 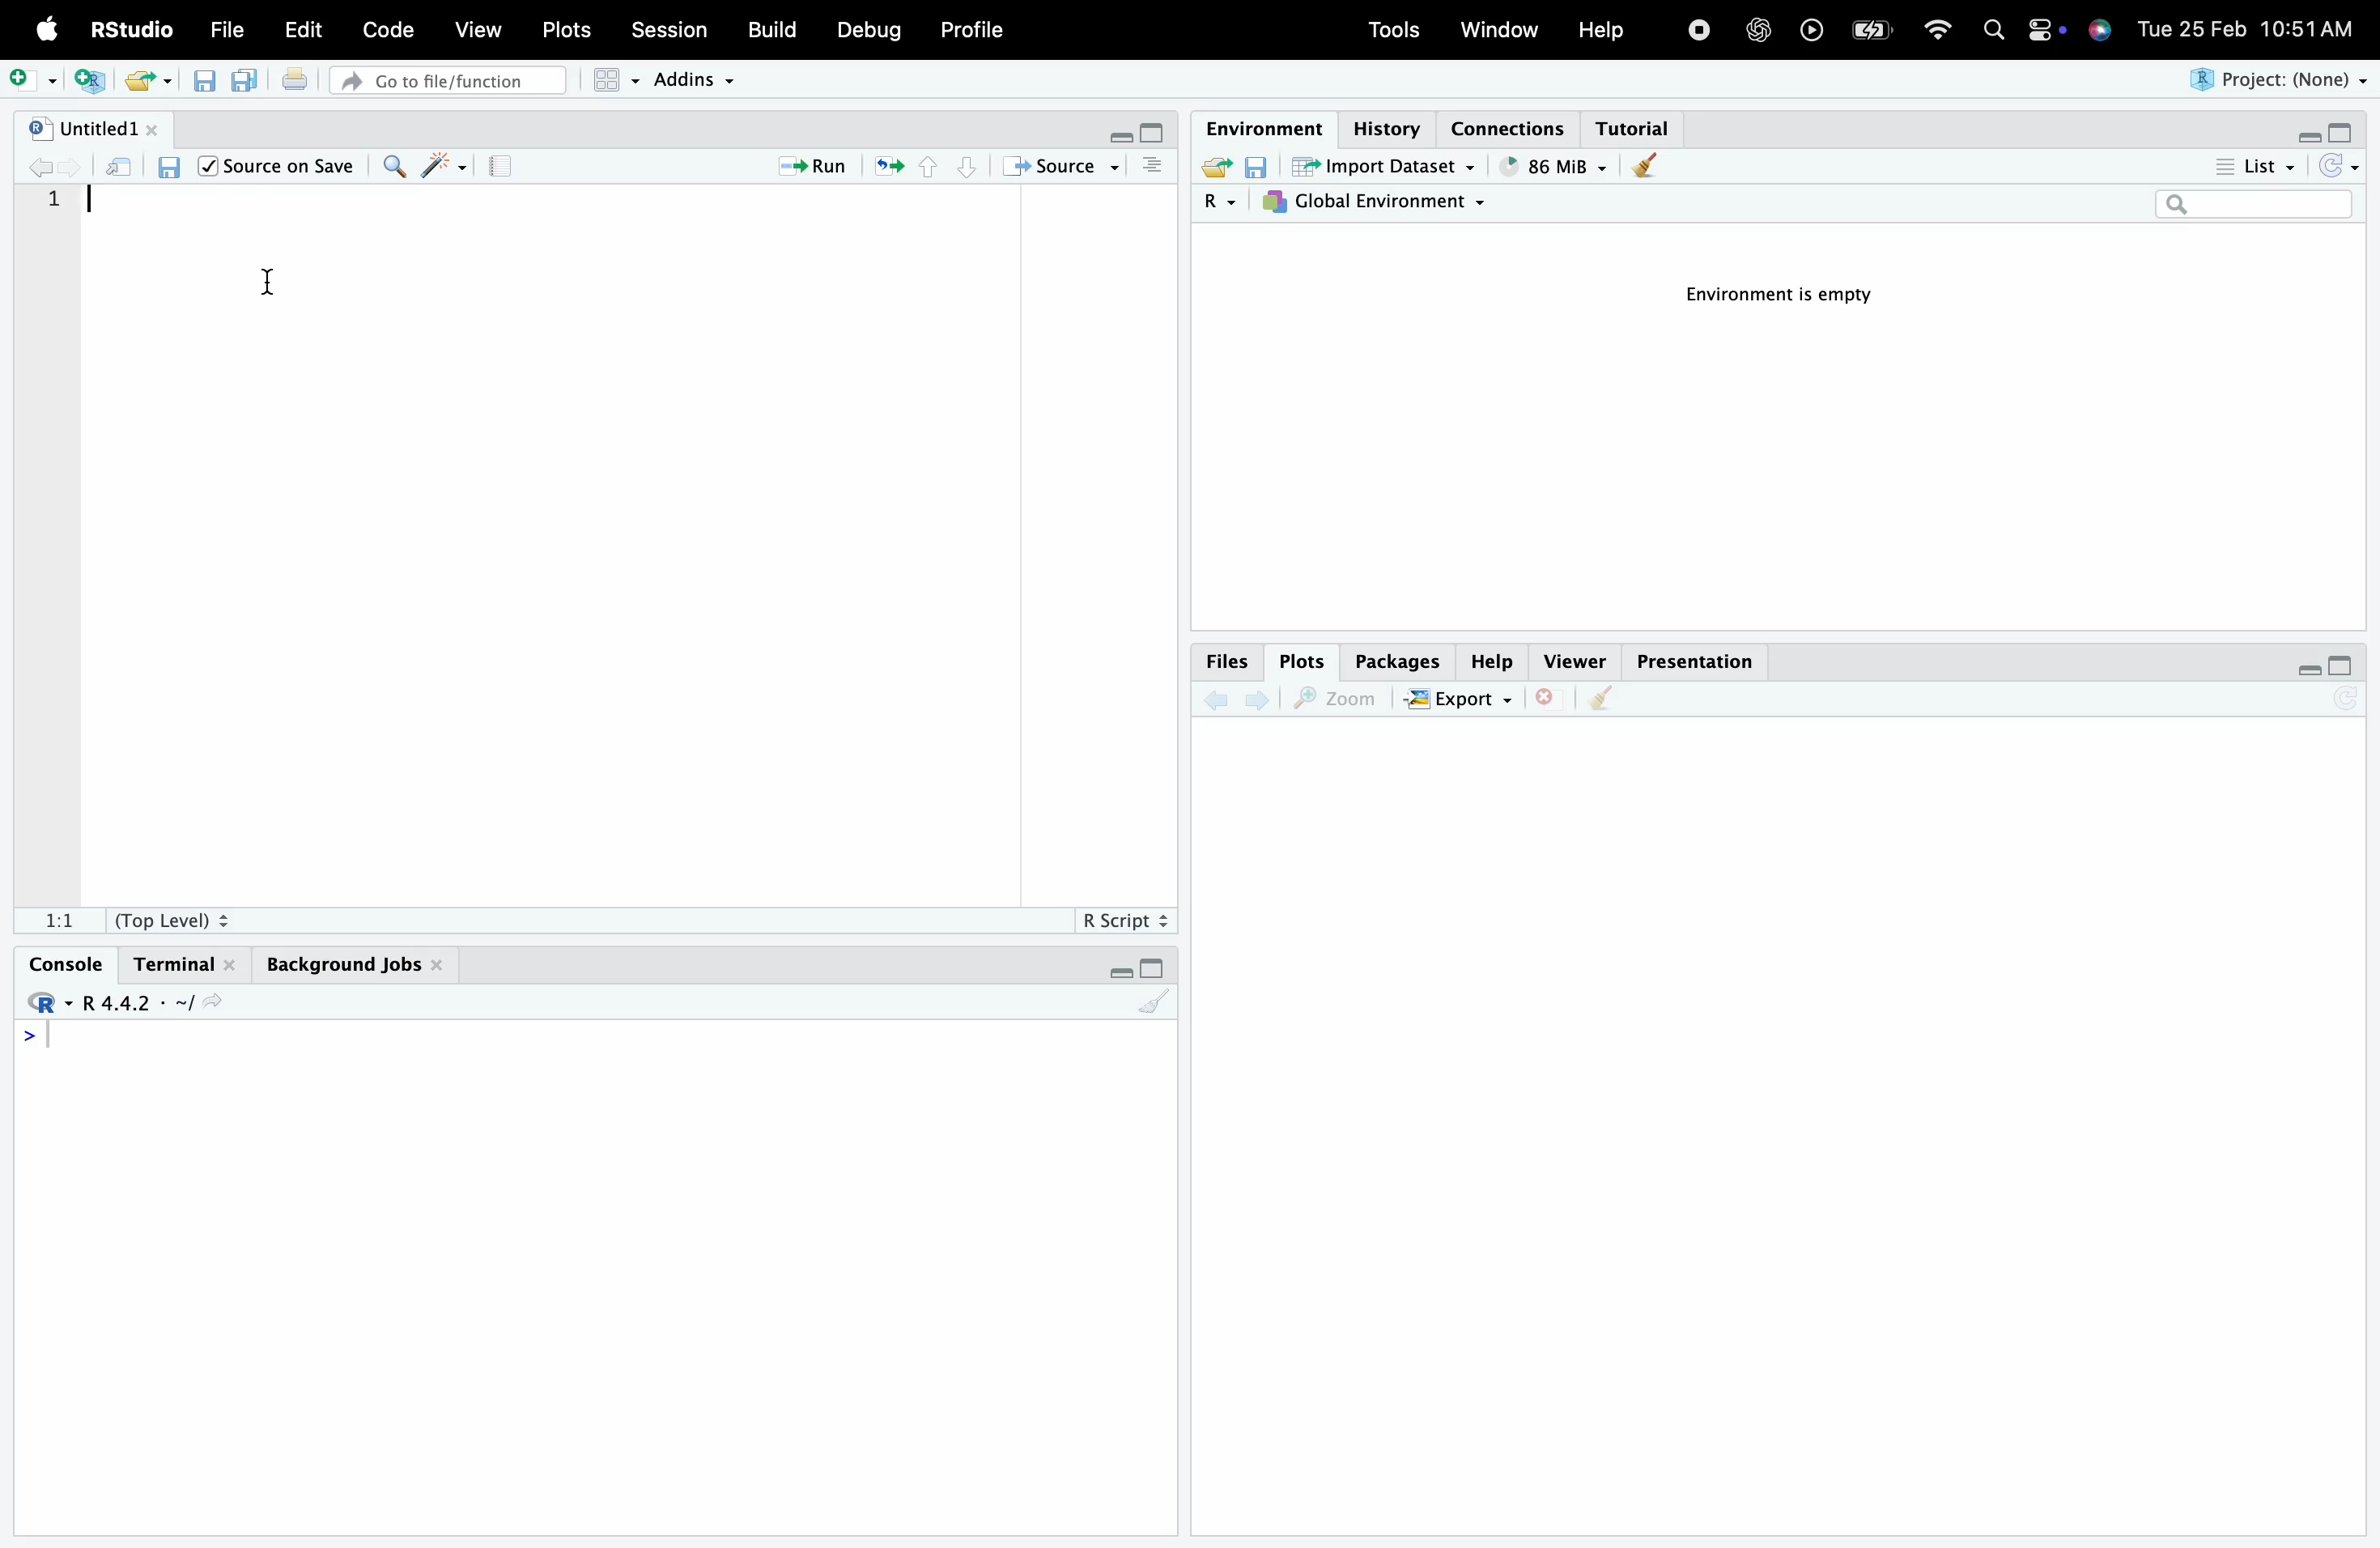 I want to click on + Source ~, so click(x=1064, y=167).